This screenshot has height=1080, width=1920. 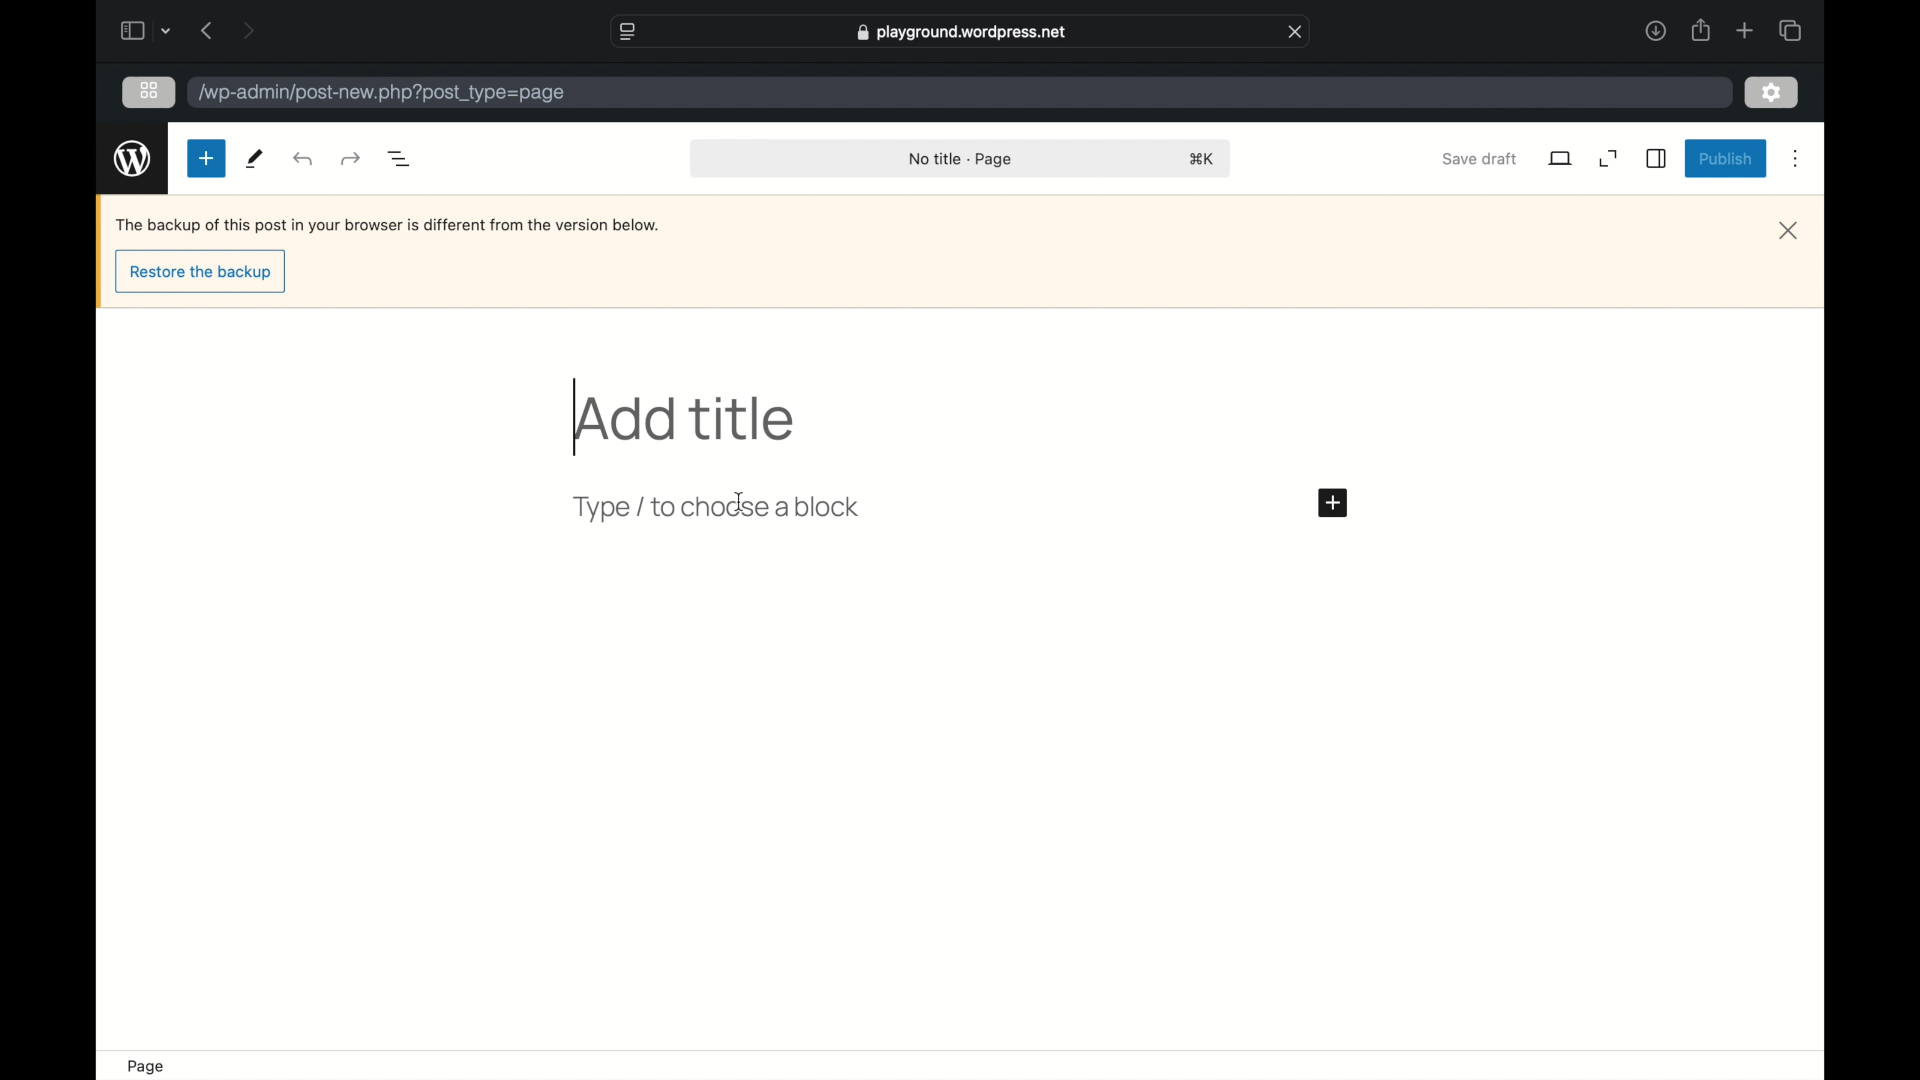 I want to click on restore the backup, so click(x=200, y=274).